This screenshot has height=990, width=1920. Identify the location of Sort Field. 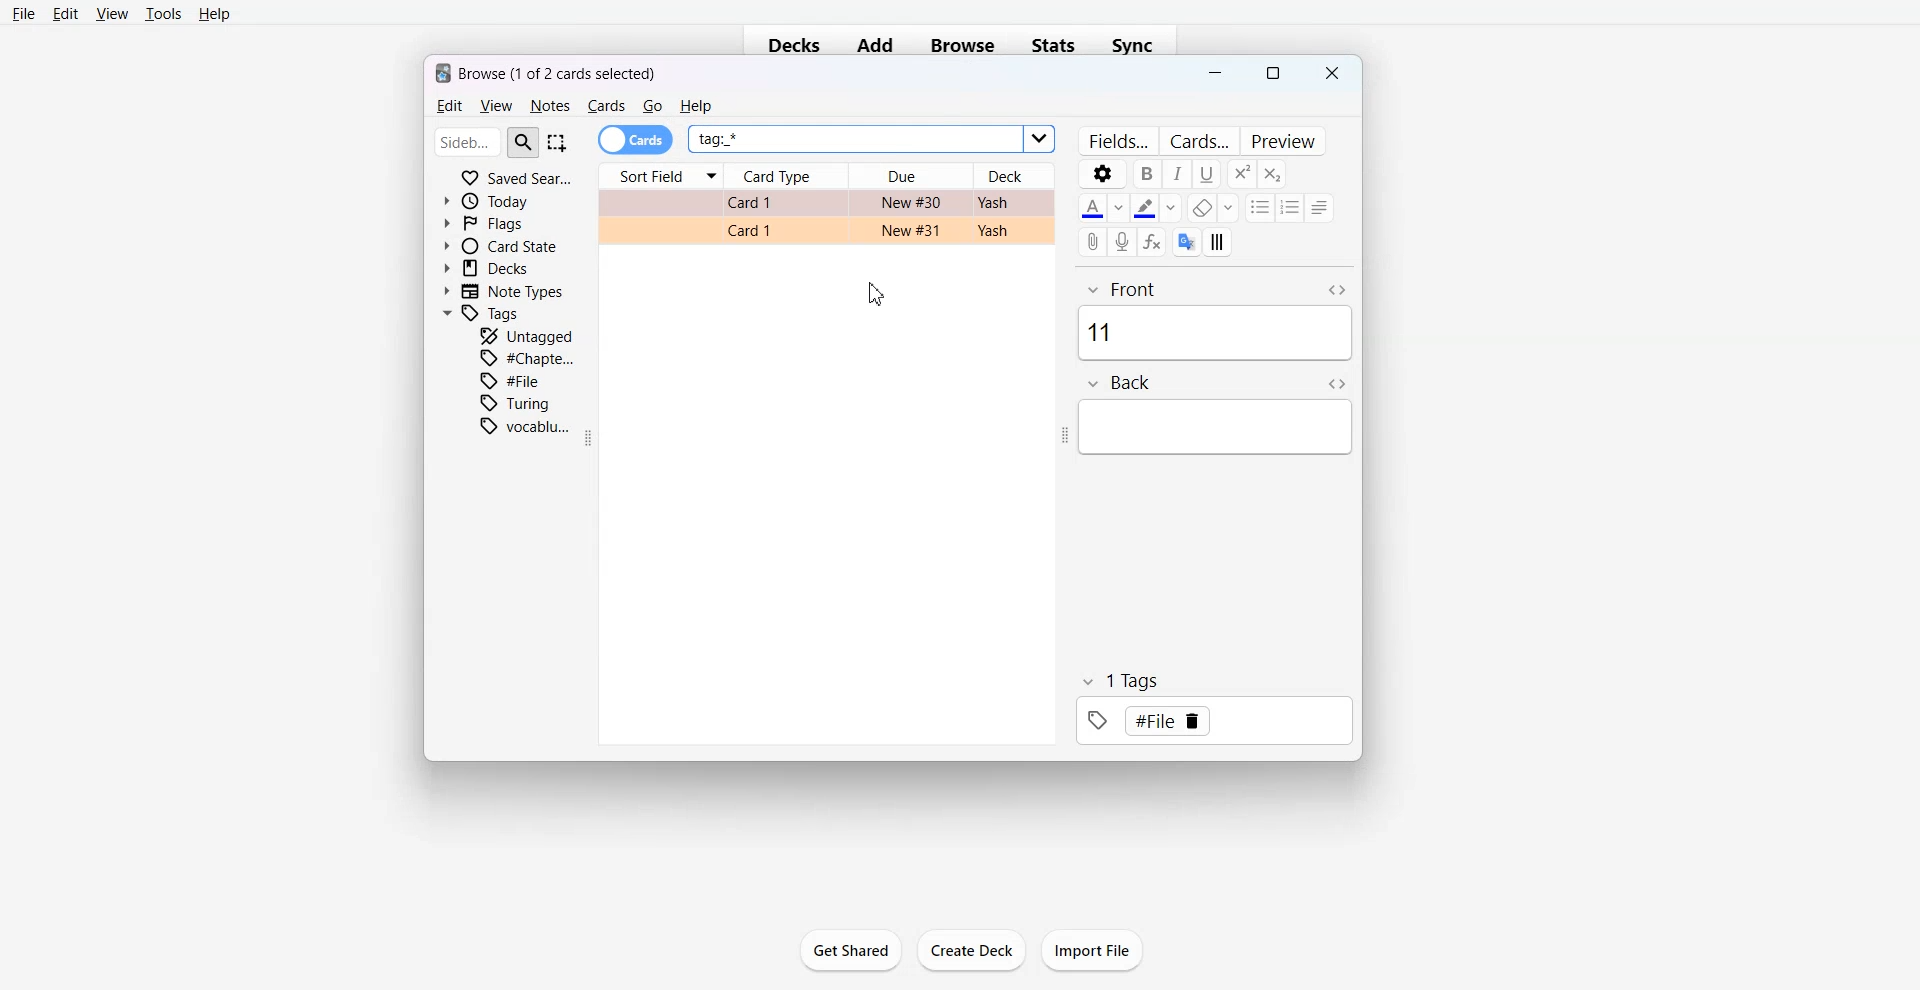
(660, 176).